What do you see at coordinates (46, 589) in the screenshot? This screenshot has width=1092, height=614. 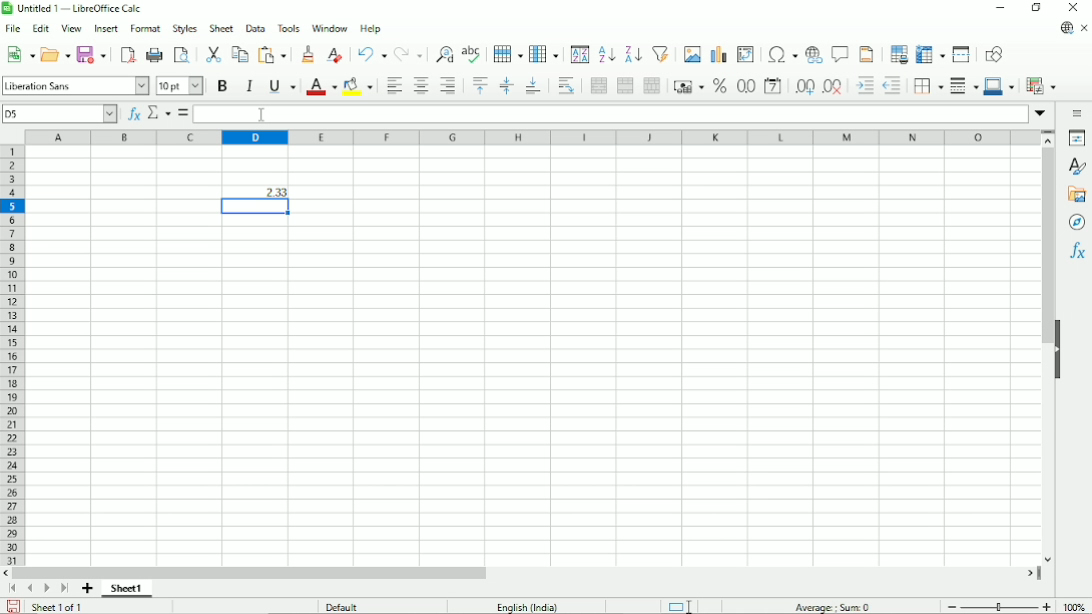 I see `Scroll to next sheet` at bounding box center [46, 589].